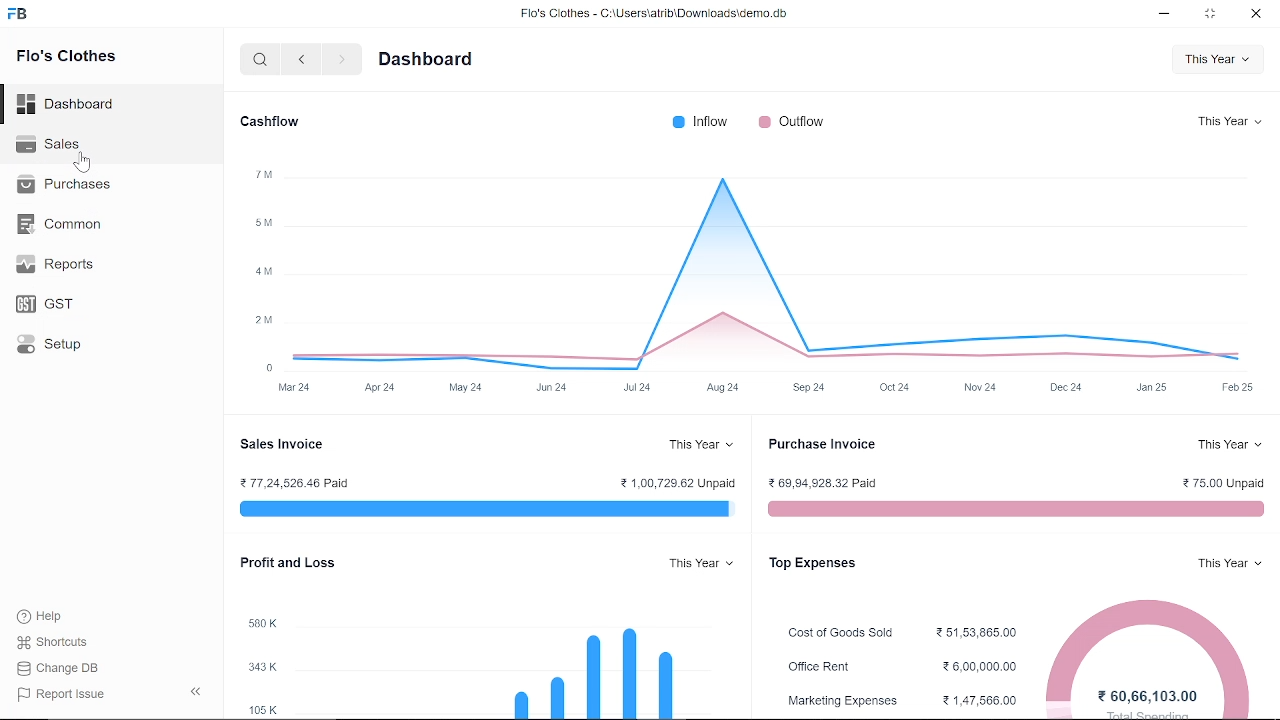 The image size is (1280, 720). What do you see at coordinates (63, 643) in the screenshot?
I see `Shortcuts` at bounding box center [63, 643].